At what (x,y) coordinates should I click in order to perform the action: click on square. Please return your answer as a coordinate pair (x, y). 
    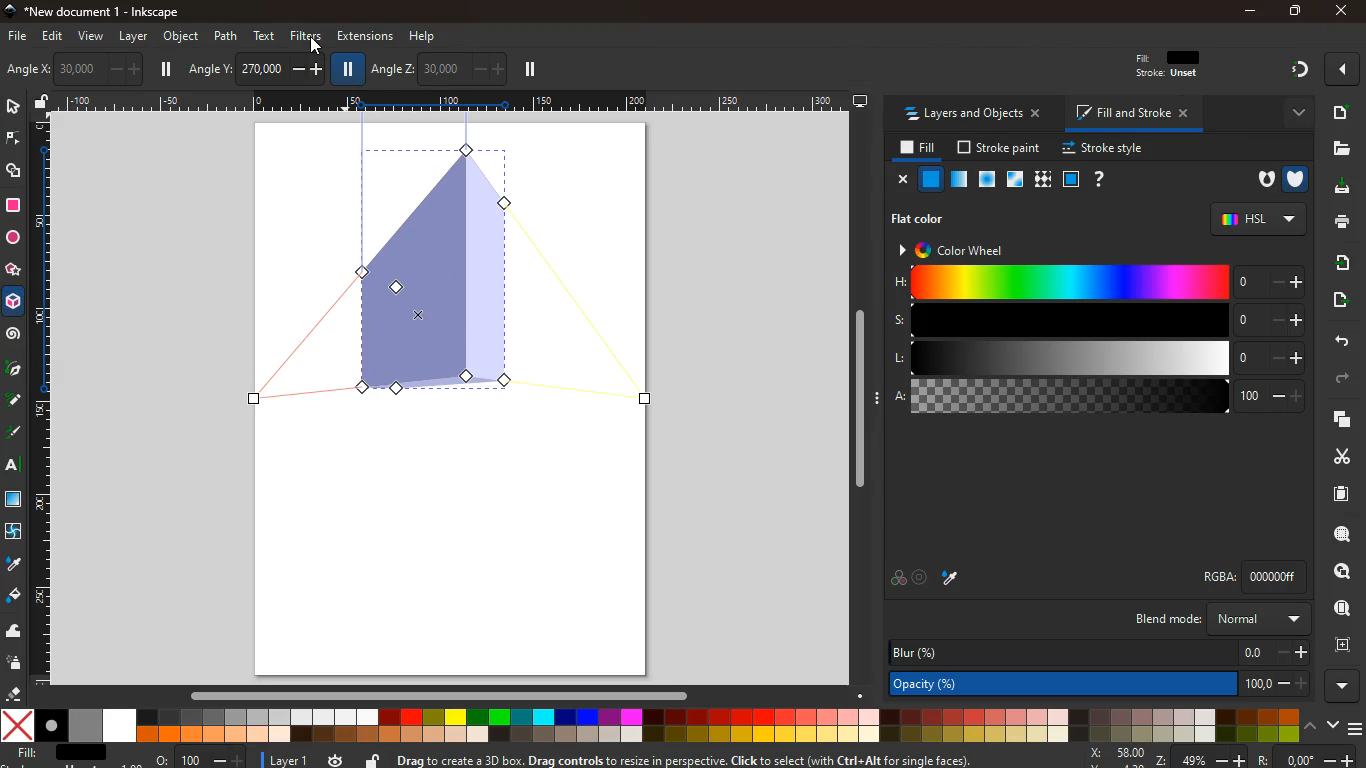
    Looking at the image, I should click on (13, 205).